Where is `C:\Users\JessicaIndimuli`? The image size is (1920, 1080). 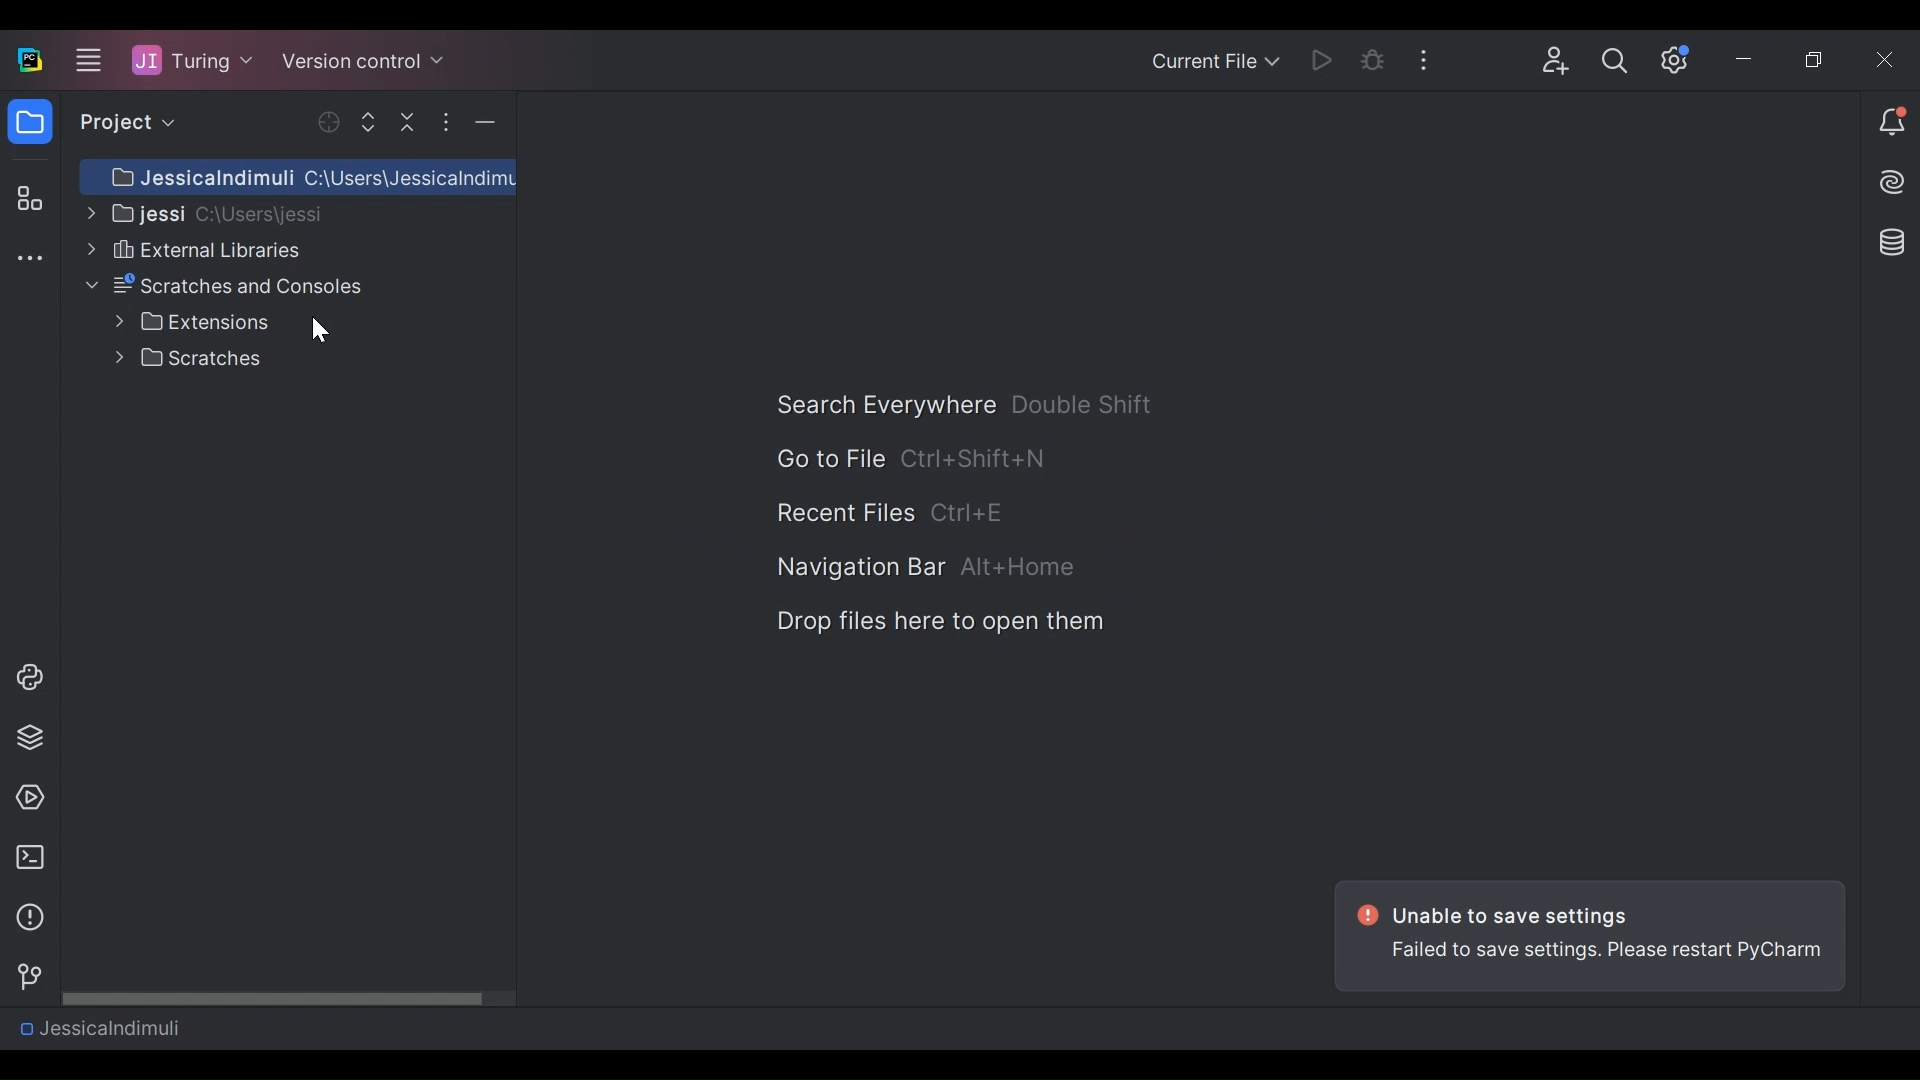 C:\Users\JessicaIndimuli is located at coordinates (306, 175).